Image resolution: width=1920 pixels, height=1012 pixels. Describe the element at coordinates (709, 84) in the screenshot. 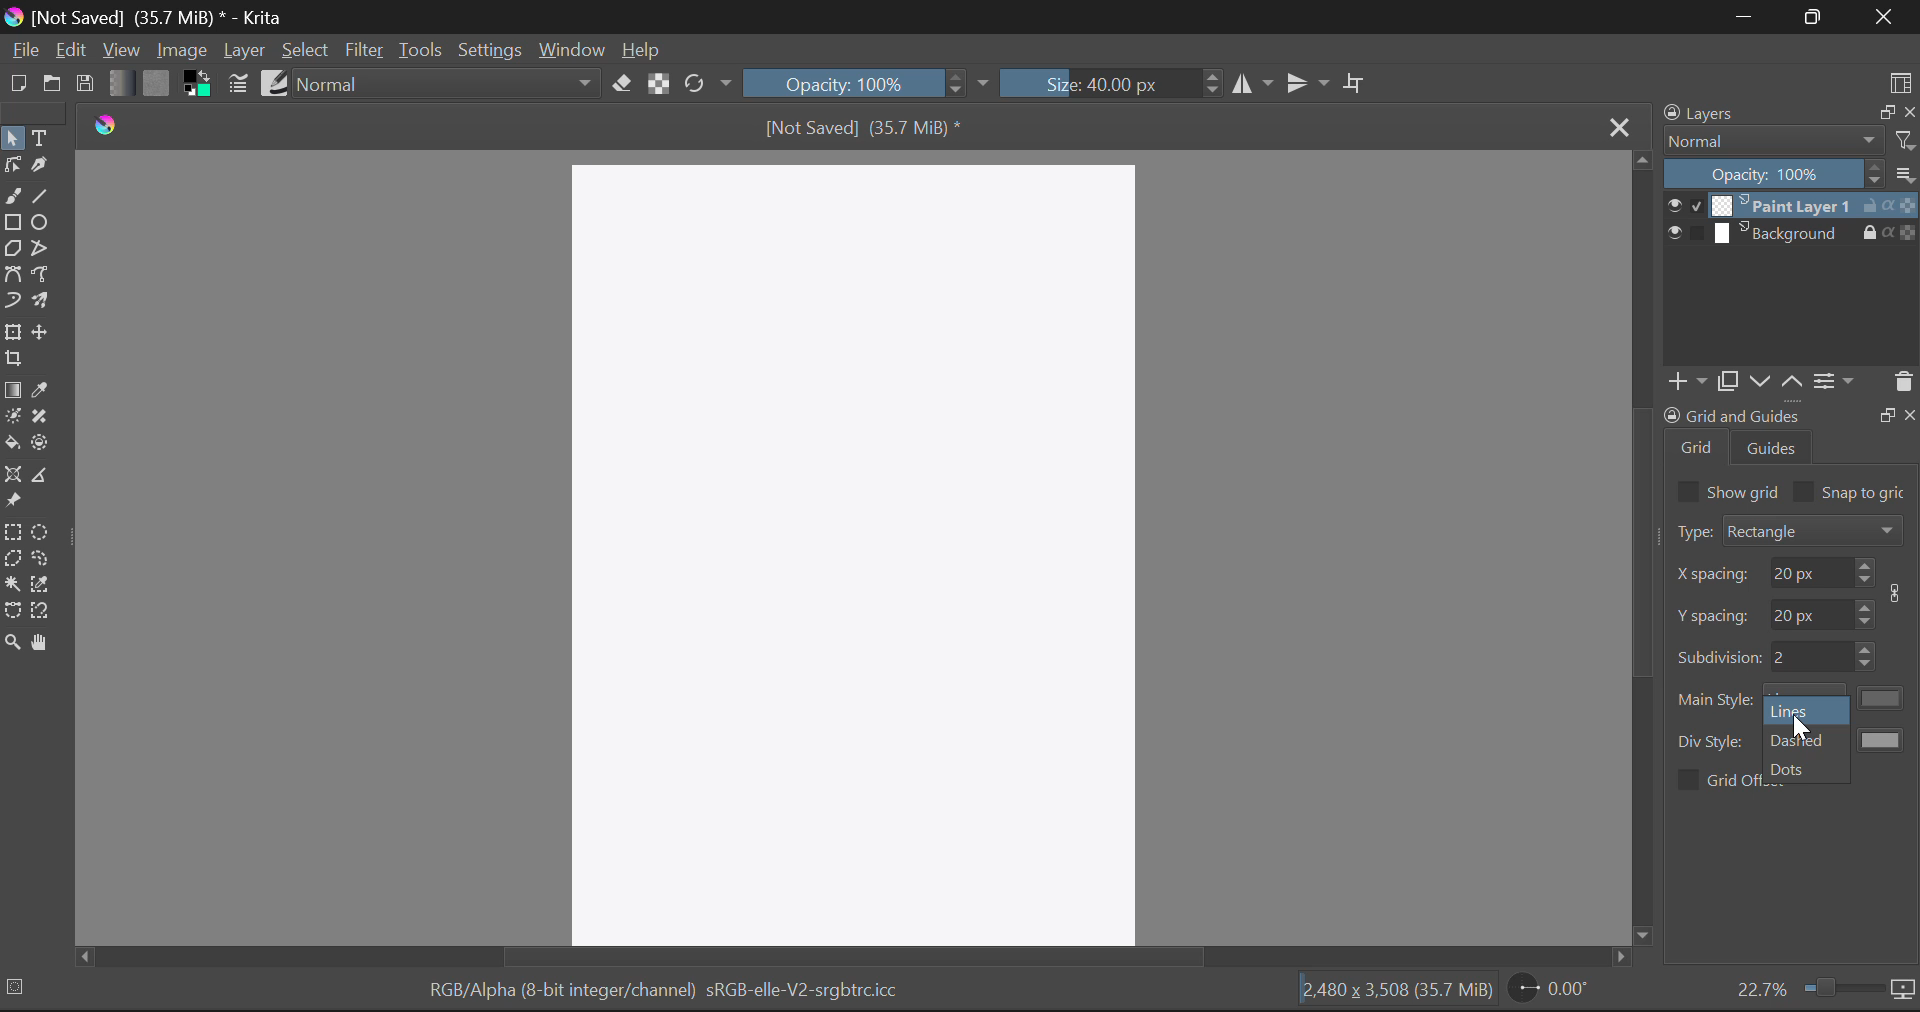

I see `Rotate` at that location.